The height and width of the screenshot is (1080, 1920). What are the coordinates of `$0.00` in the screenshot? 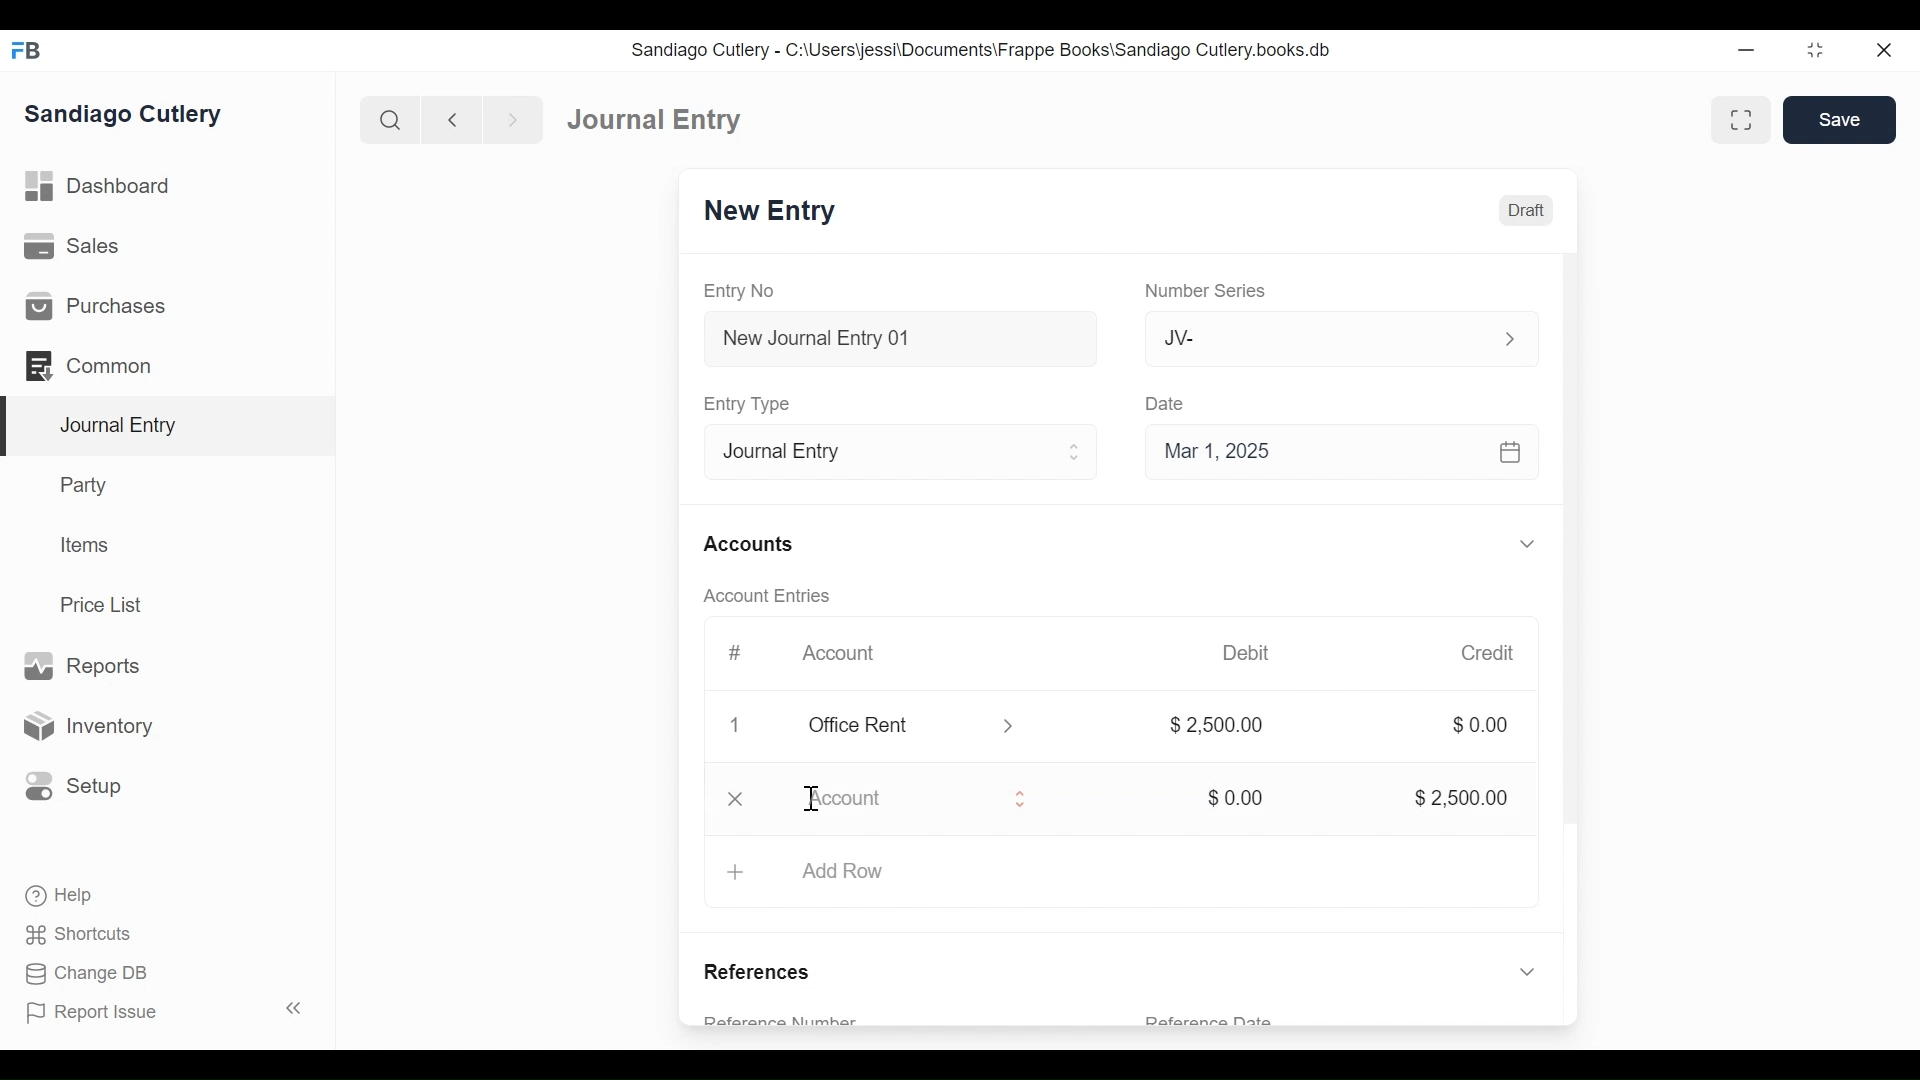 It's located at (1229, 798).